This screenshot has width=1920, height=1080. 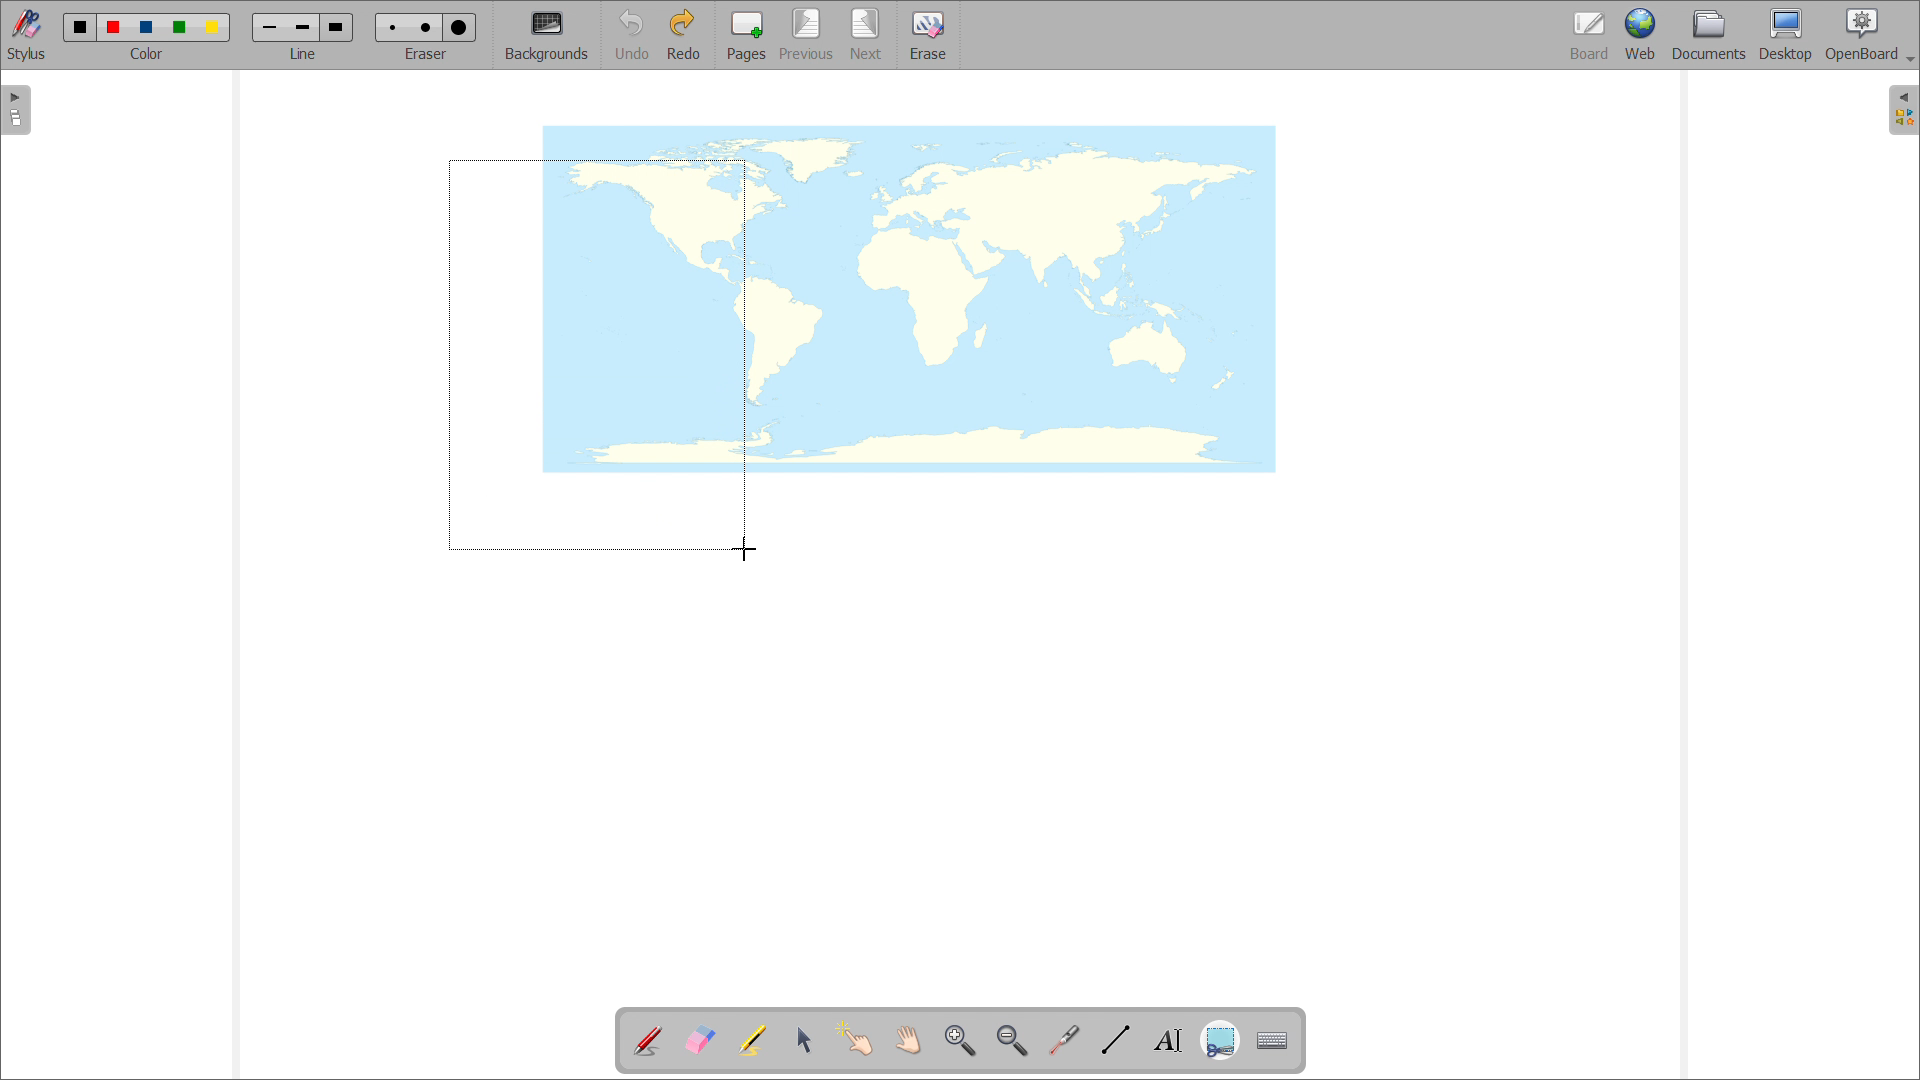 What do you see at coordinates (867, 34) in the screenshot?
I see `next page` at bounding box center [867, 34].